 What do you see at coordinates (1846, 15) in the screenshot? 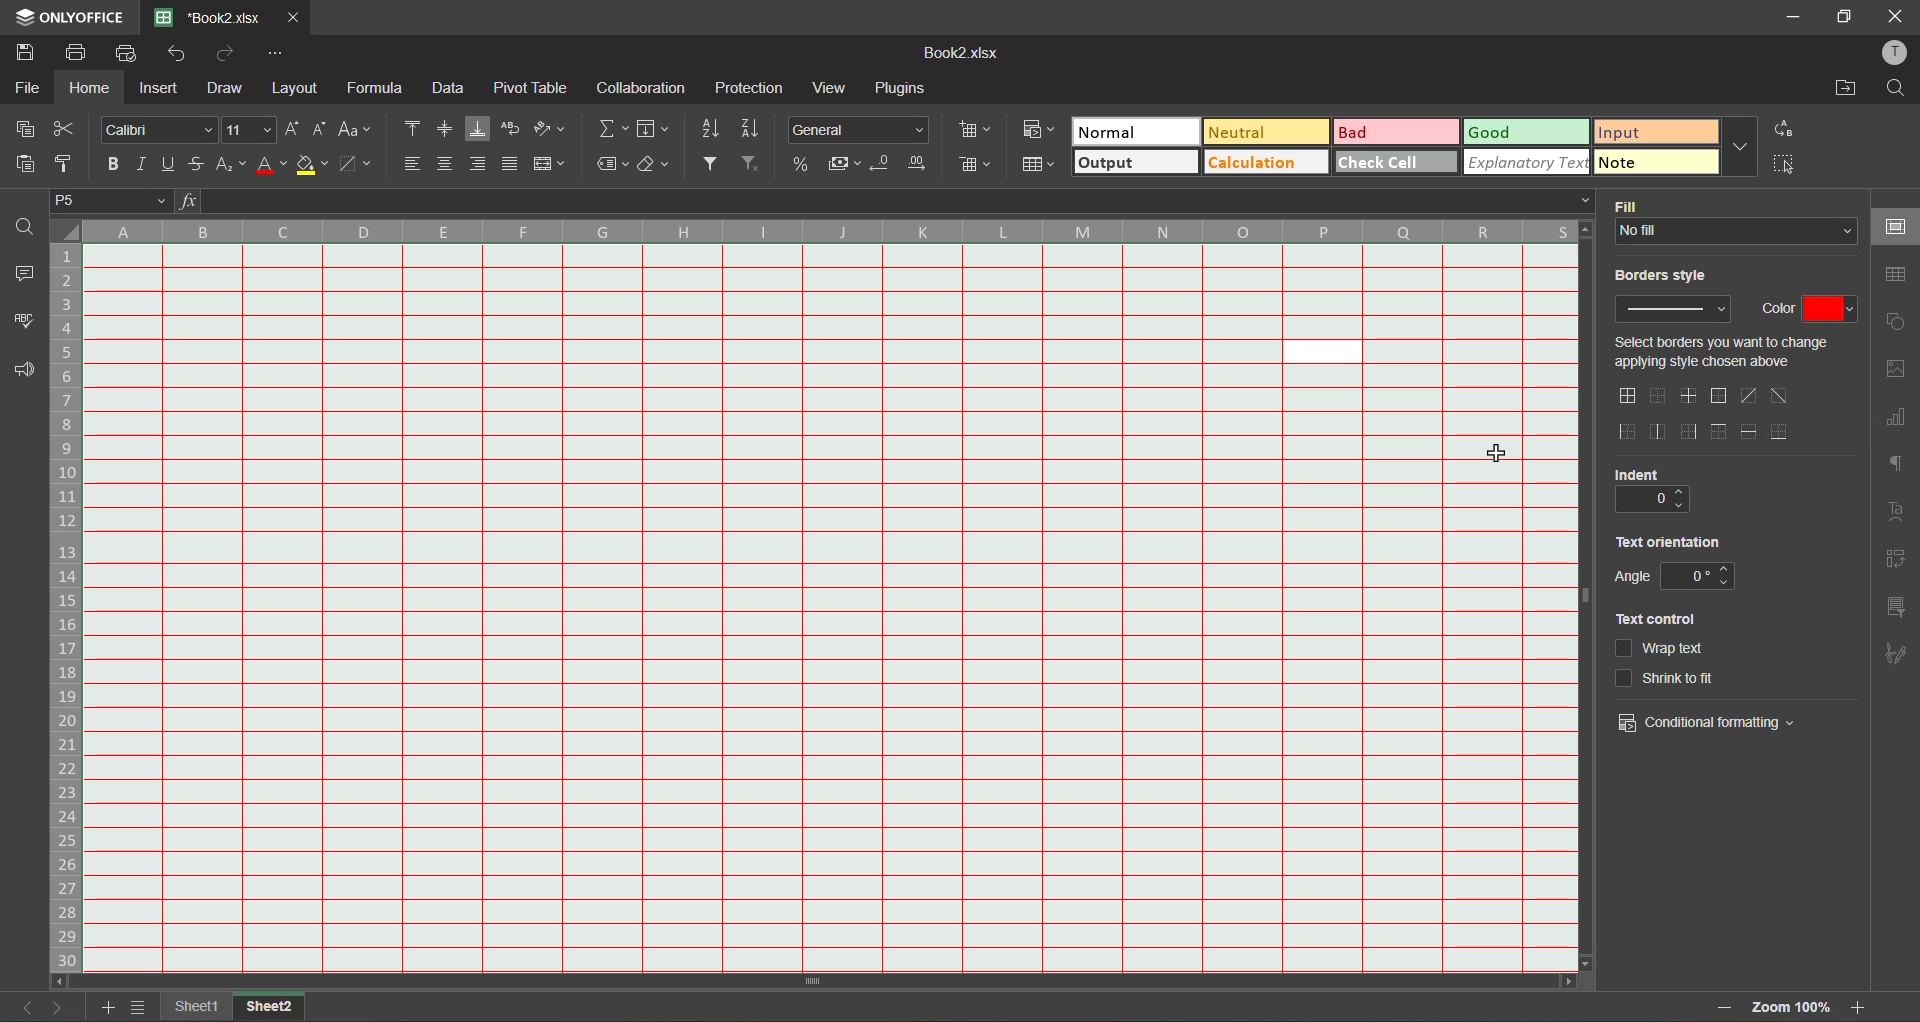
I see `maximize` at bounding box center [1846, 15].